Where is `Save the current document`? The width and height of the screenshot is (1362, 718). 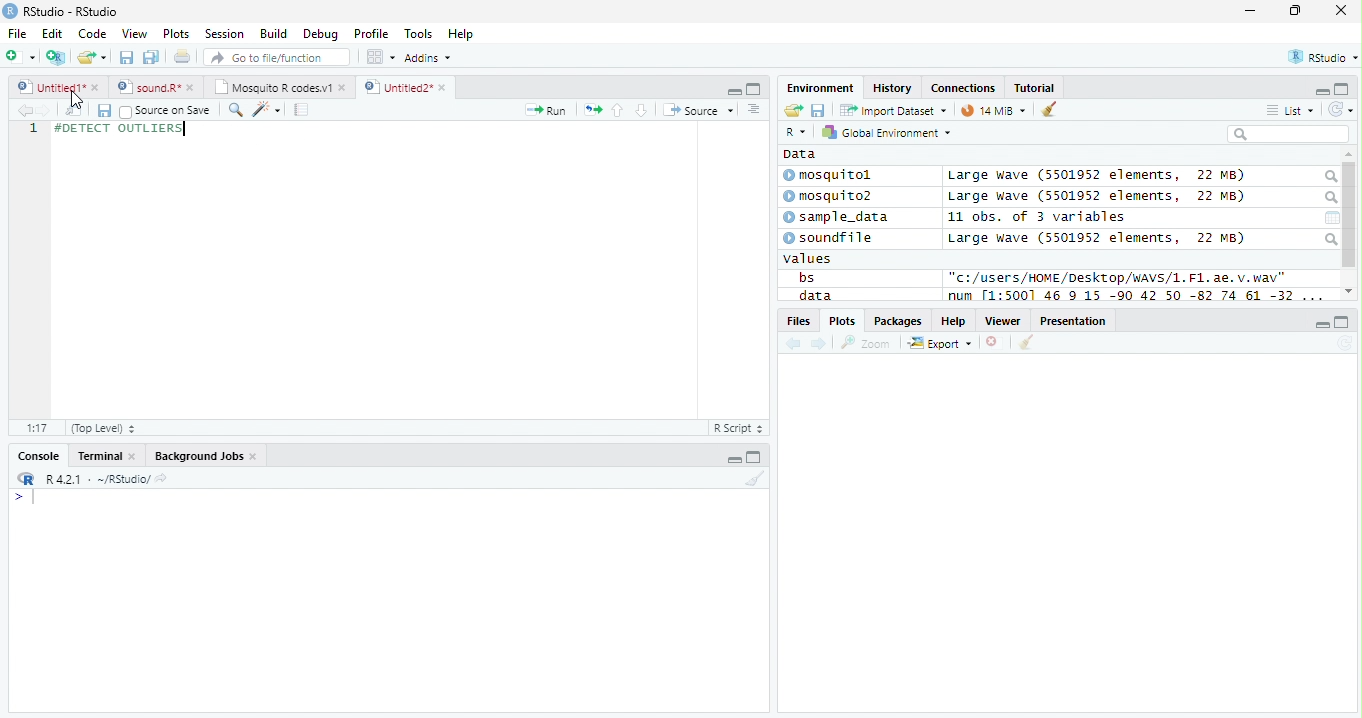 Save the current document is located at coordinates (126, 57).